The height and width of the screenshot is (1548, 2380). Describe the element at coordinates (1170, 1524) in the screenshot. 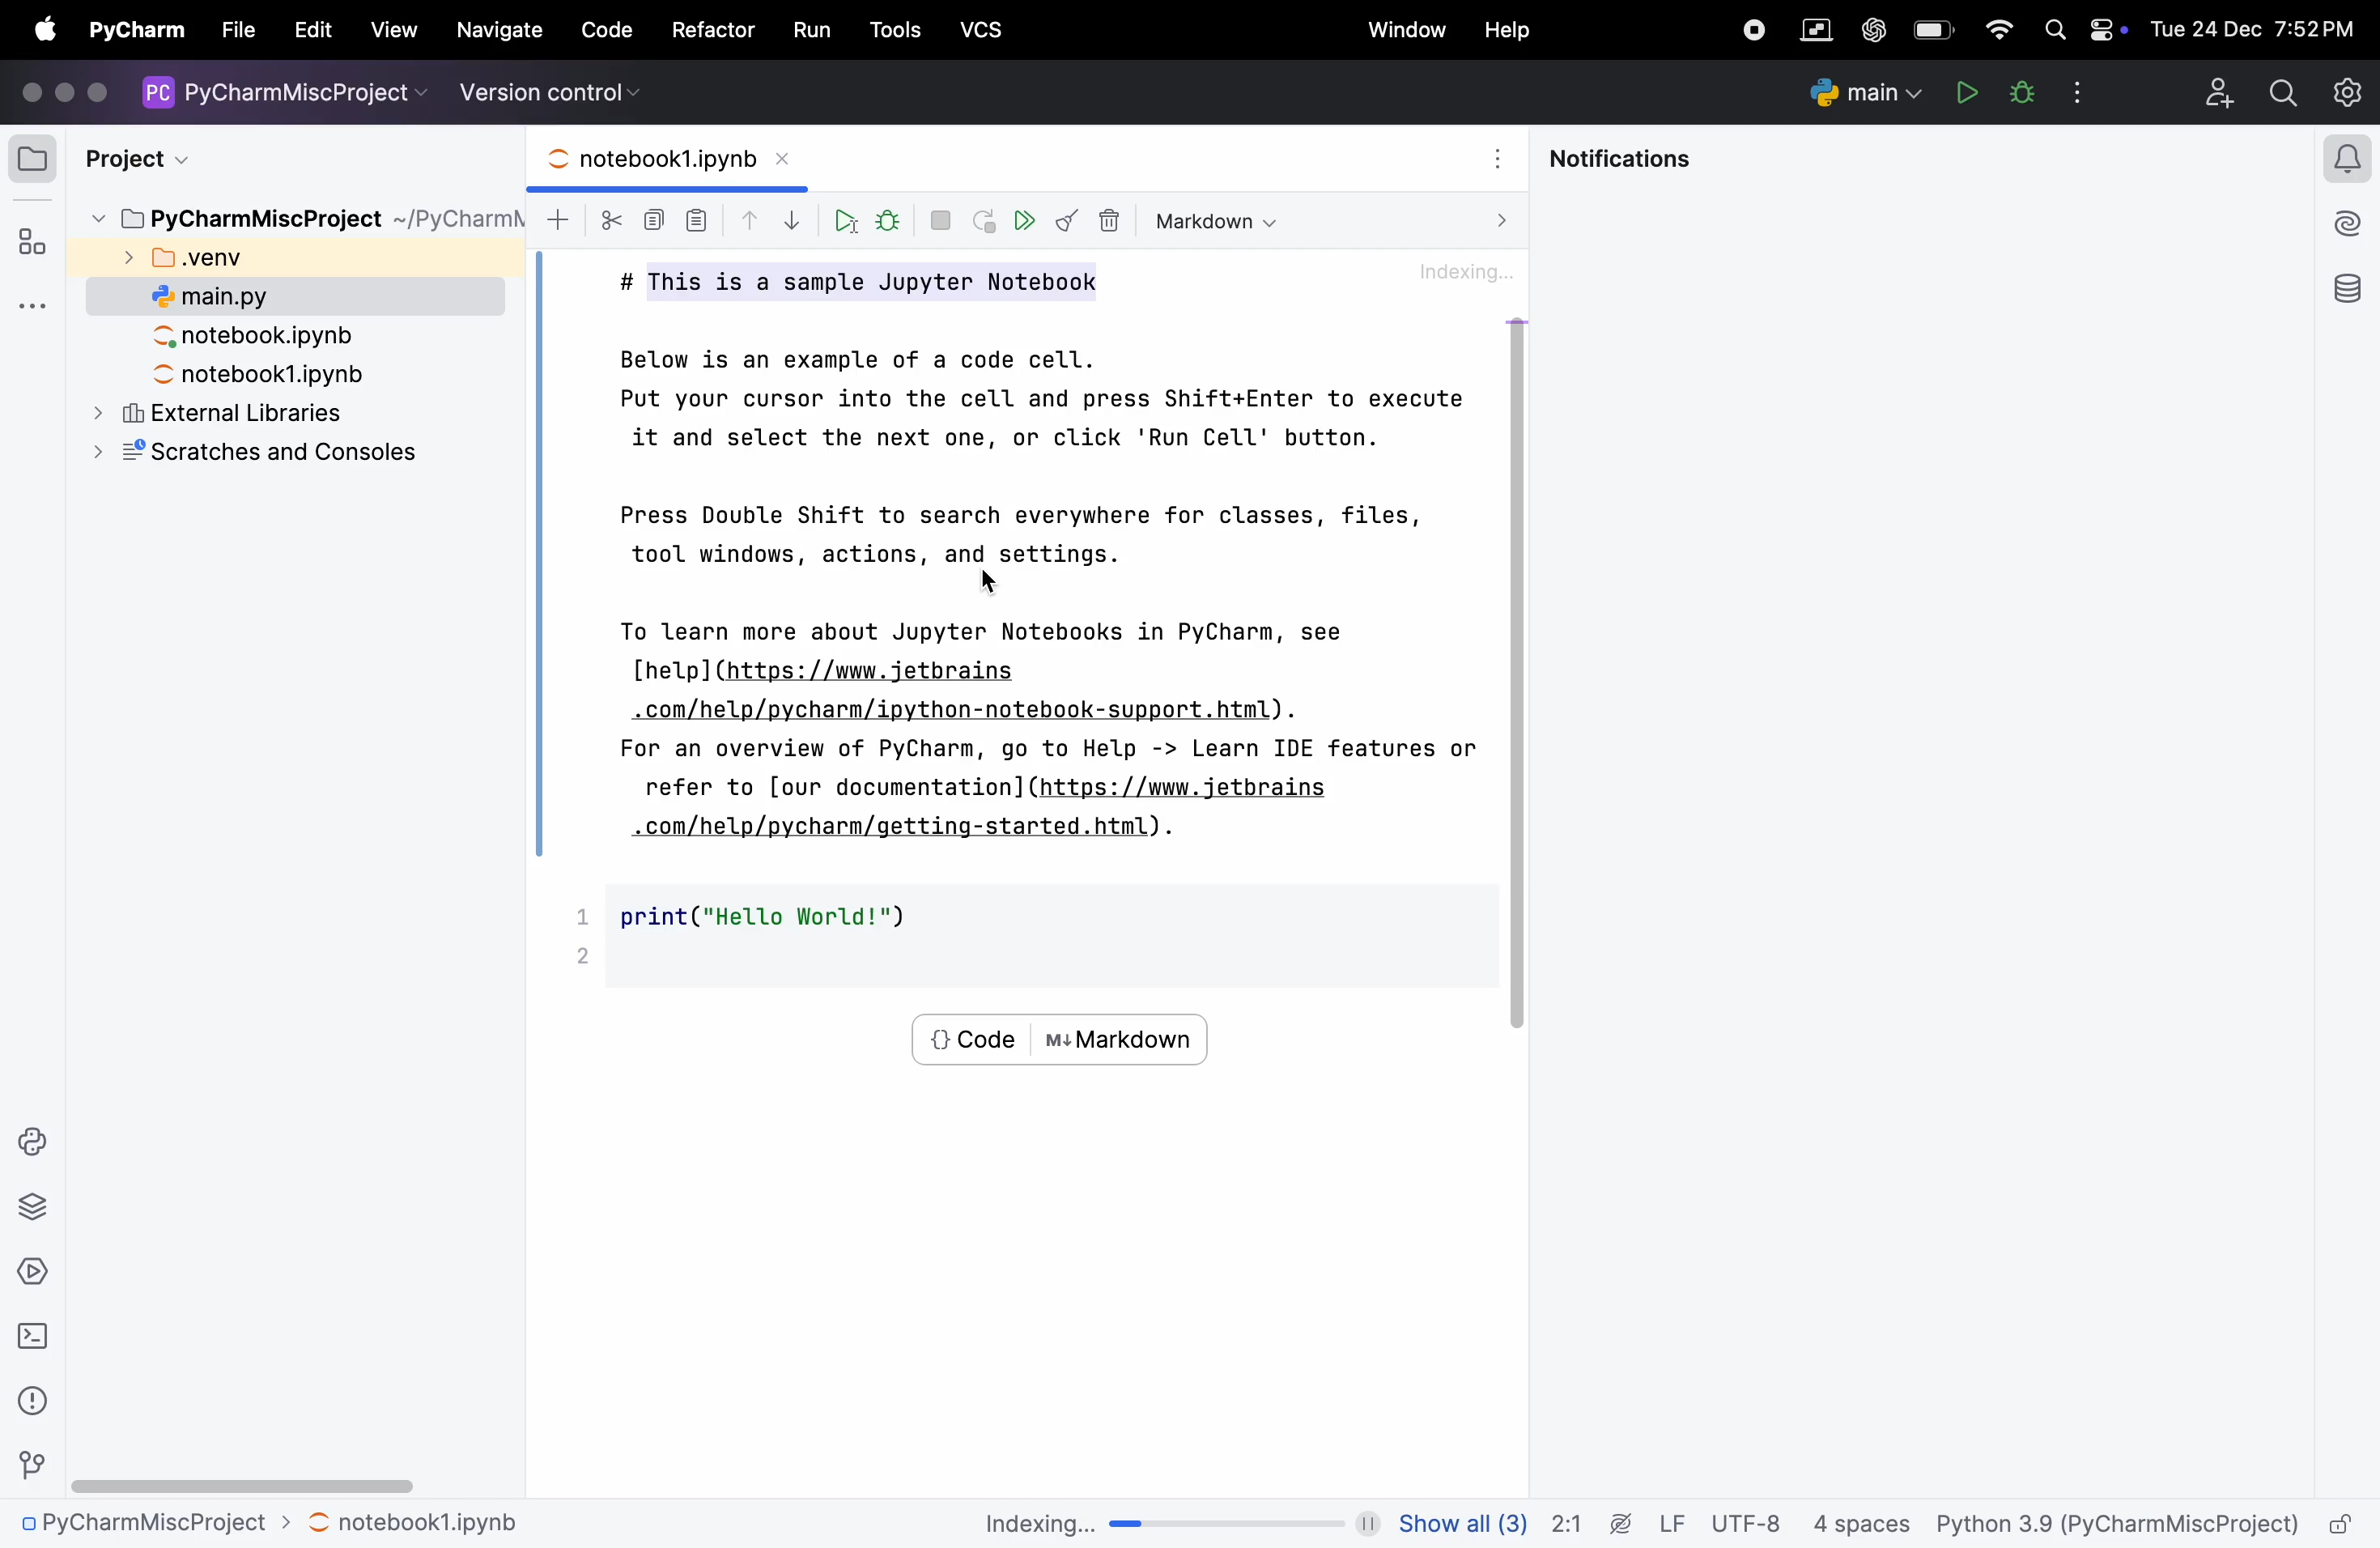

I see `indexing` at that location.